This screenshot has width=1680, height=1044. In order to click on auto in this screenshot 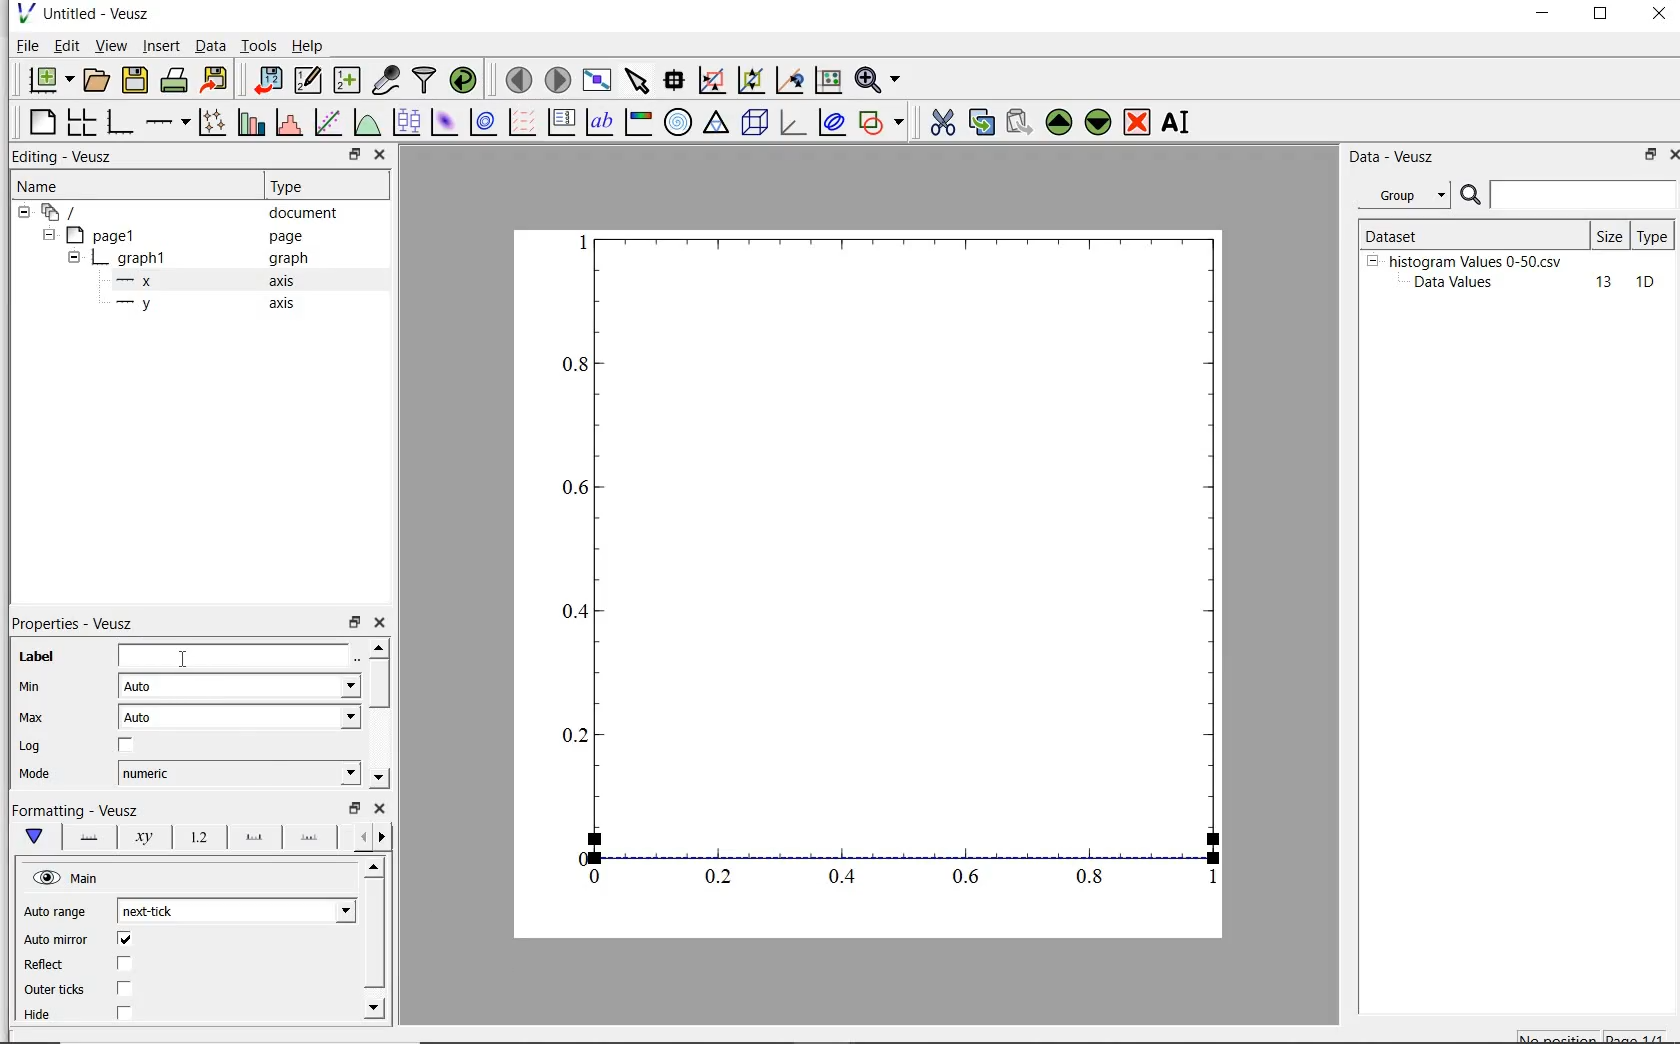, I will do `click(242, 717)`.